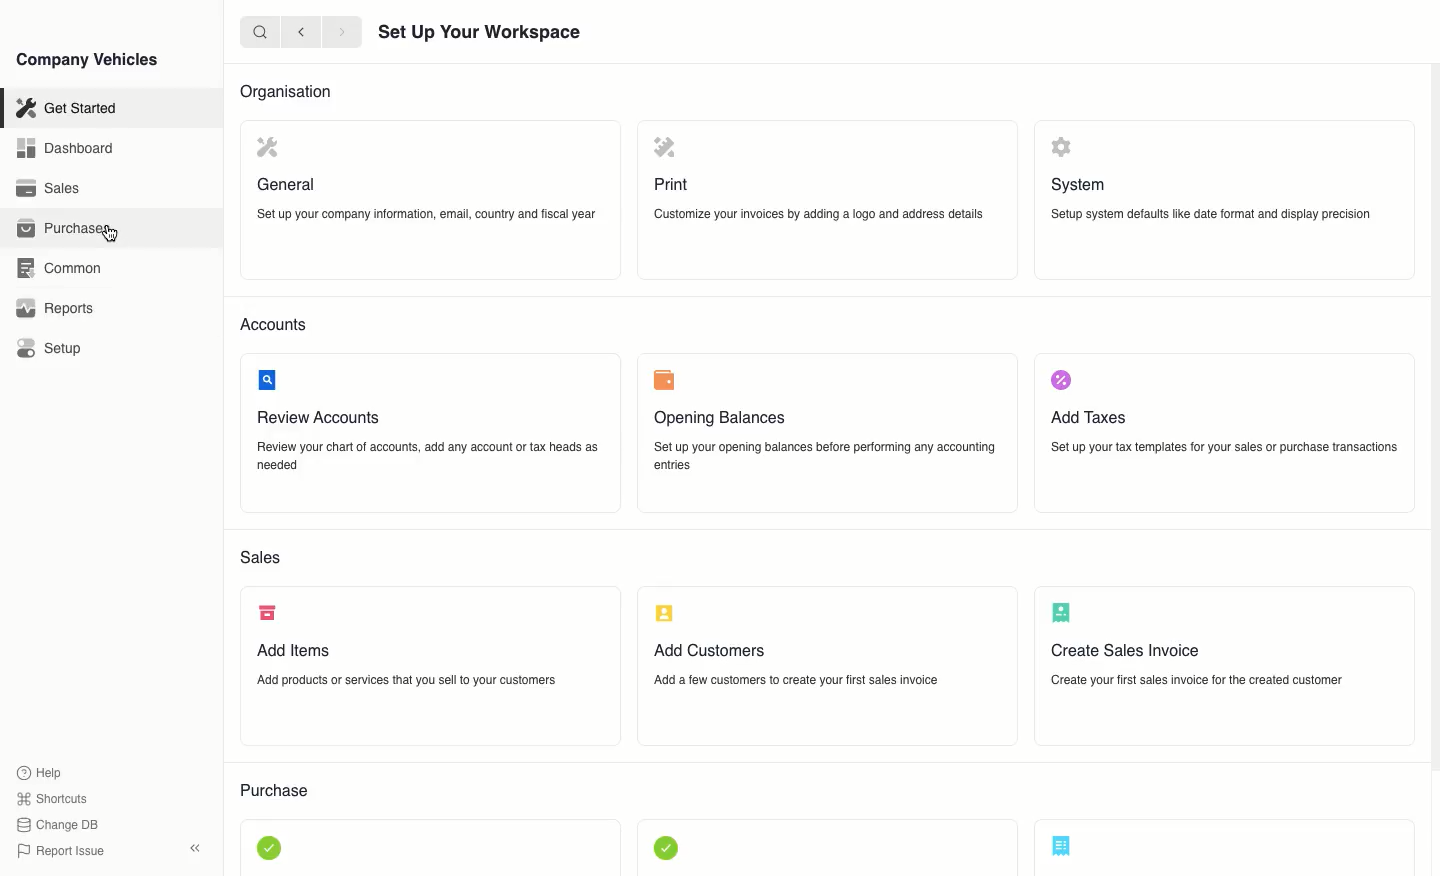  What do you see at coordinates (1063, 381) in the screenshot?
I see `icon` at bounding box center [1063, 381].